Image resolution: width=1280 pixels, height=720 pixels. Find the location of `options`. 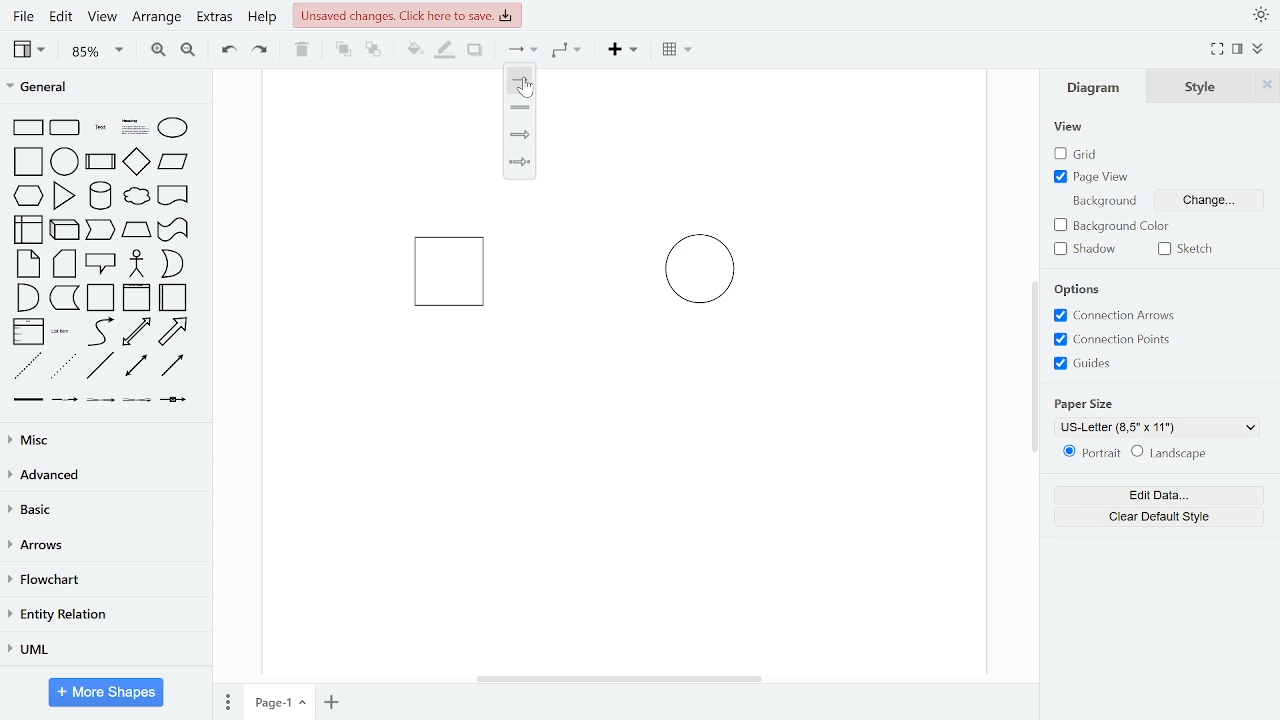

options is located at coordinates (1083, 290).